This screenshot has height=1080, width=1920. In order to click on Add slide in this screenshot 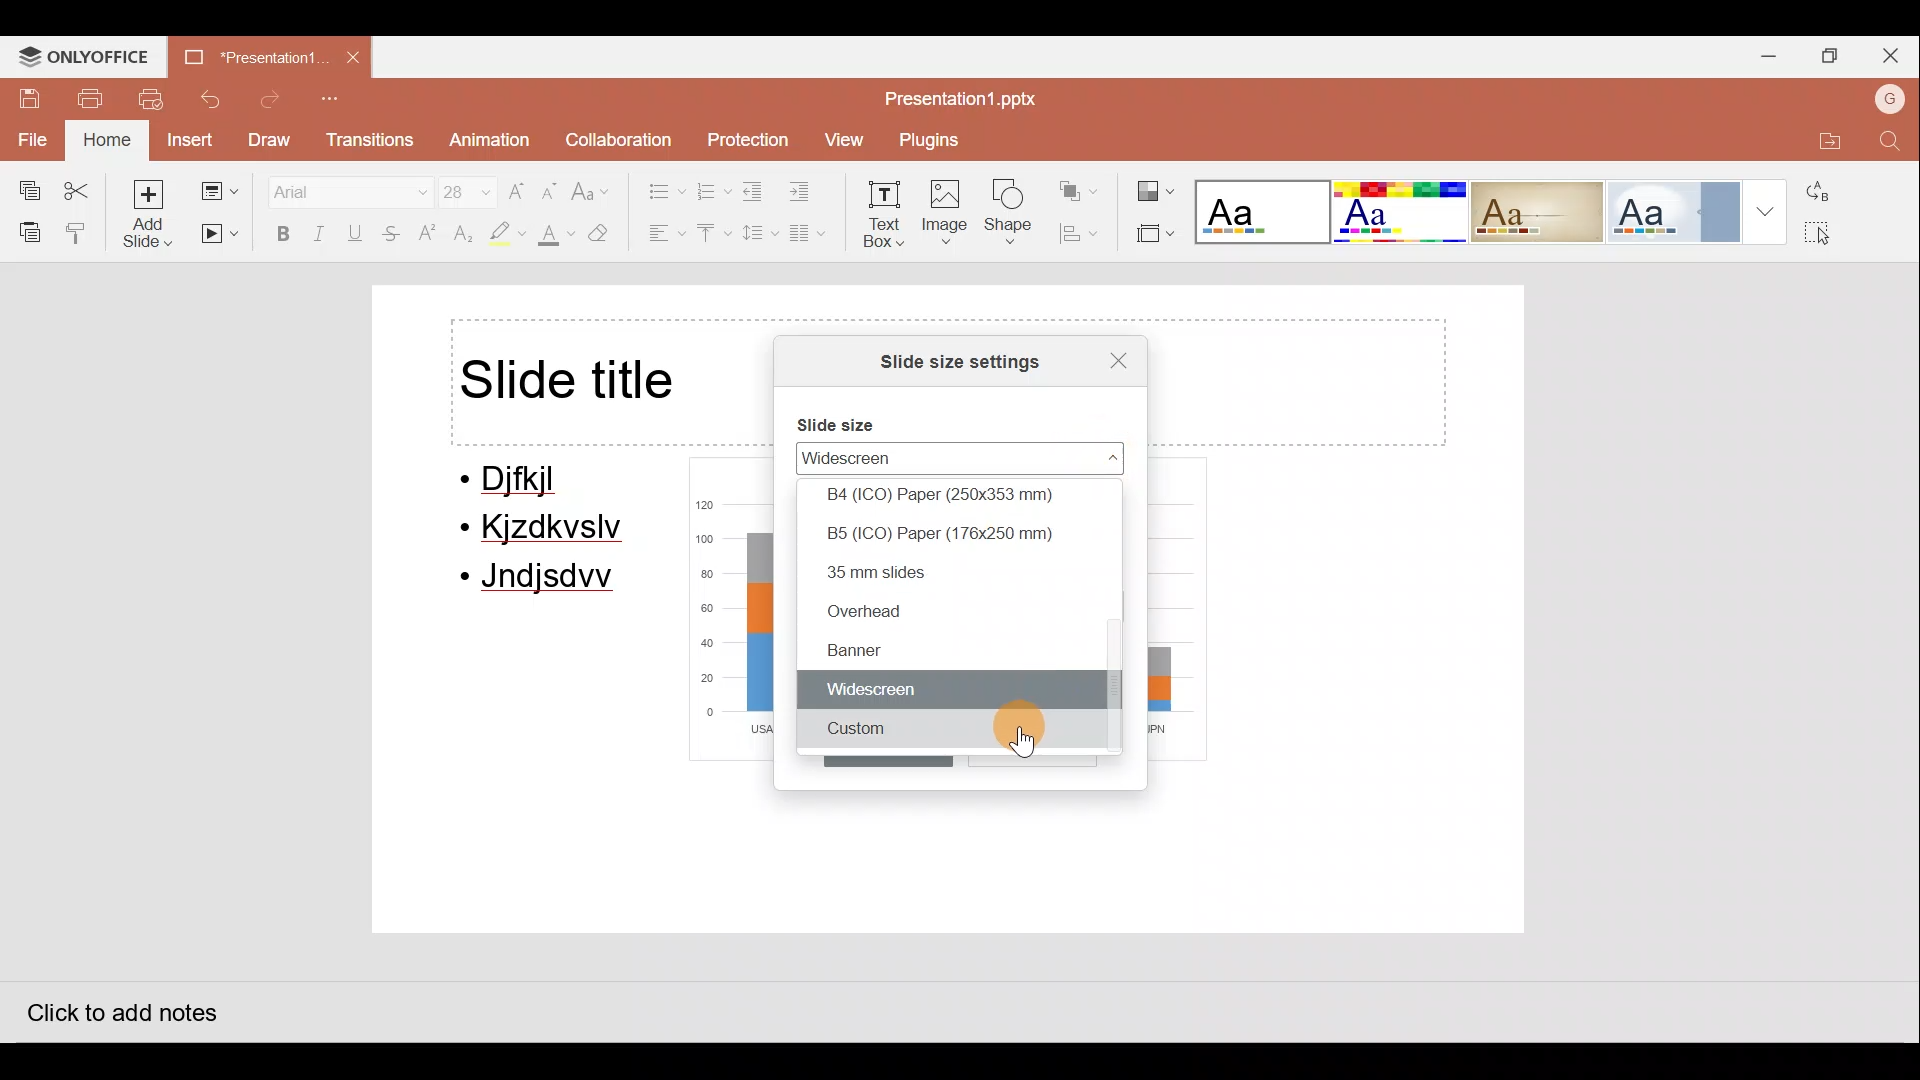, I will do `click(149, 213)`.